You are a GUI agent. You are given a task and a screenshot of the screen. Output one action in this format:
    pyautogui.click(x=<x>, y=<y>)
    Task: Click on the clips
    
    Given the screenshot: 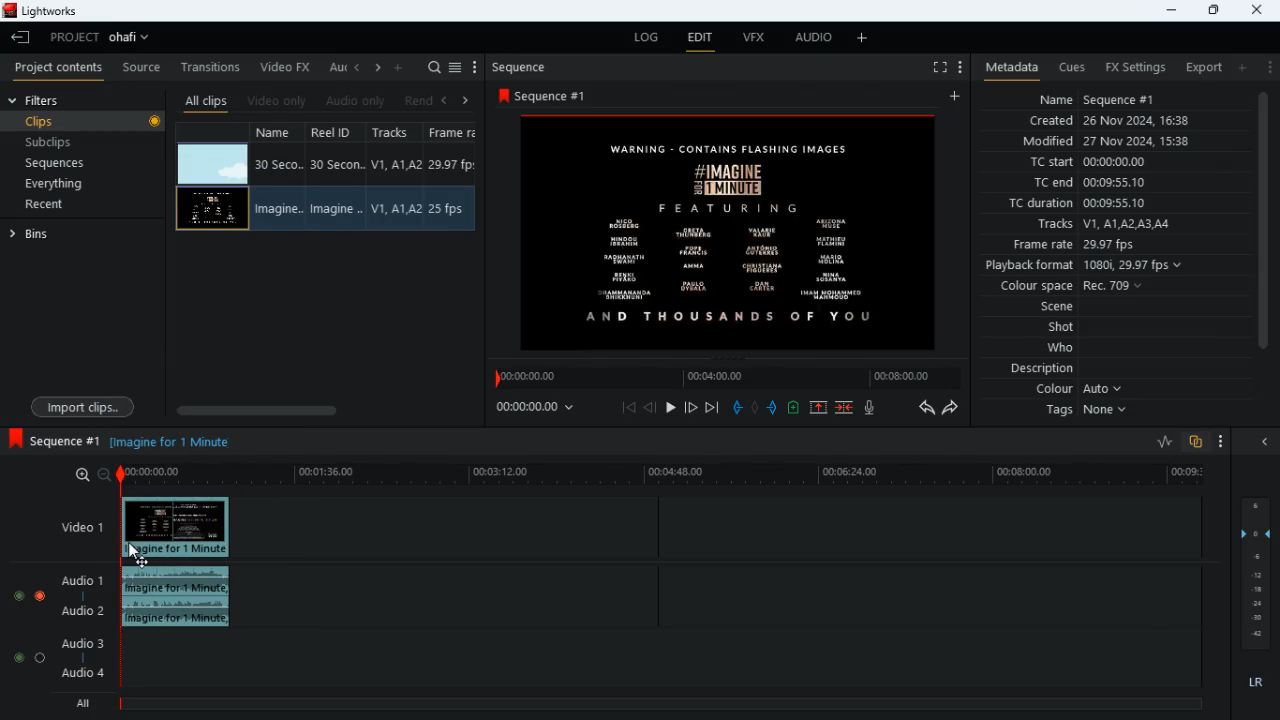 What is the action you would take?
    pyautogui.click(x=98, y=122)
    